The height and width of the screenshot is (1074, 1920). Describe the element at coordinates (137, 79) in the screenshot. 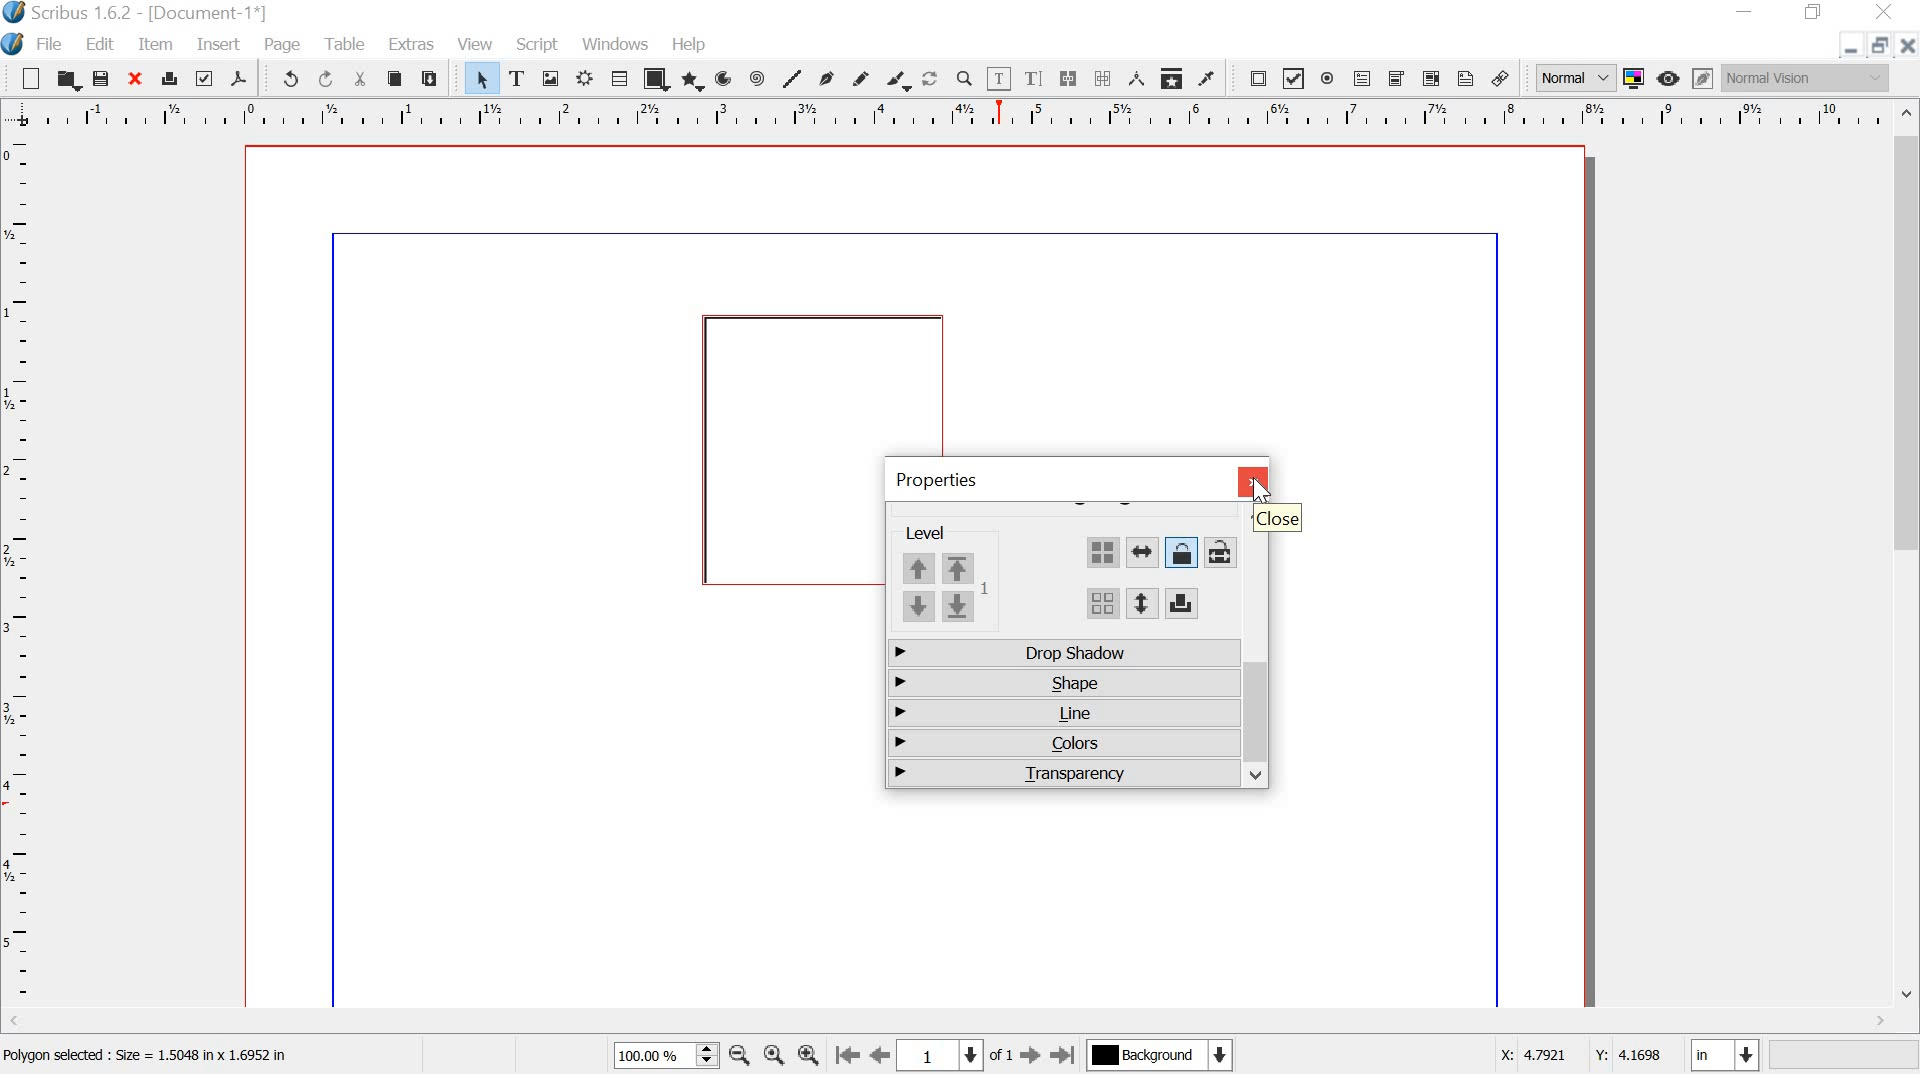

I see `close` at that location.